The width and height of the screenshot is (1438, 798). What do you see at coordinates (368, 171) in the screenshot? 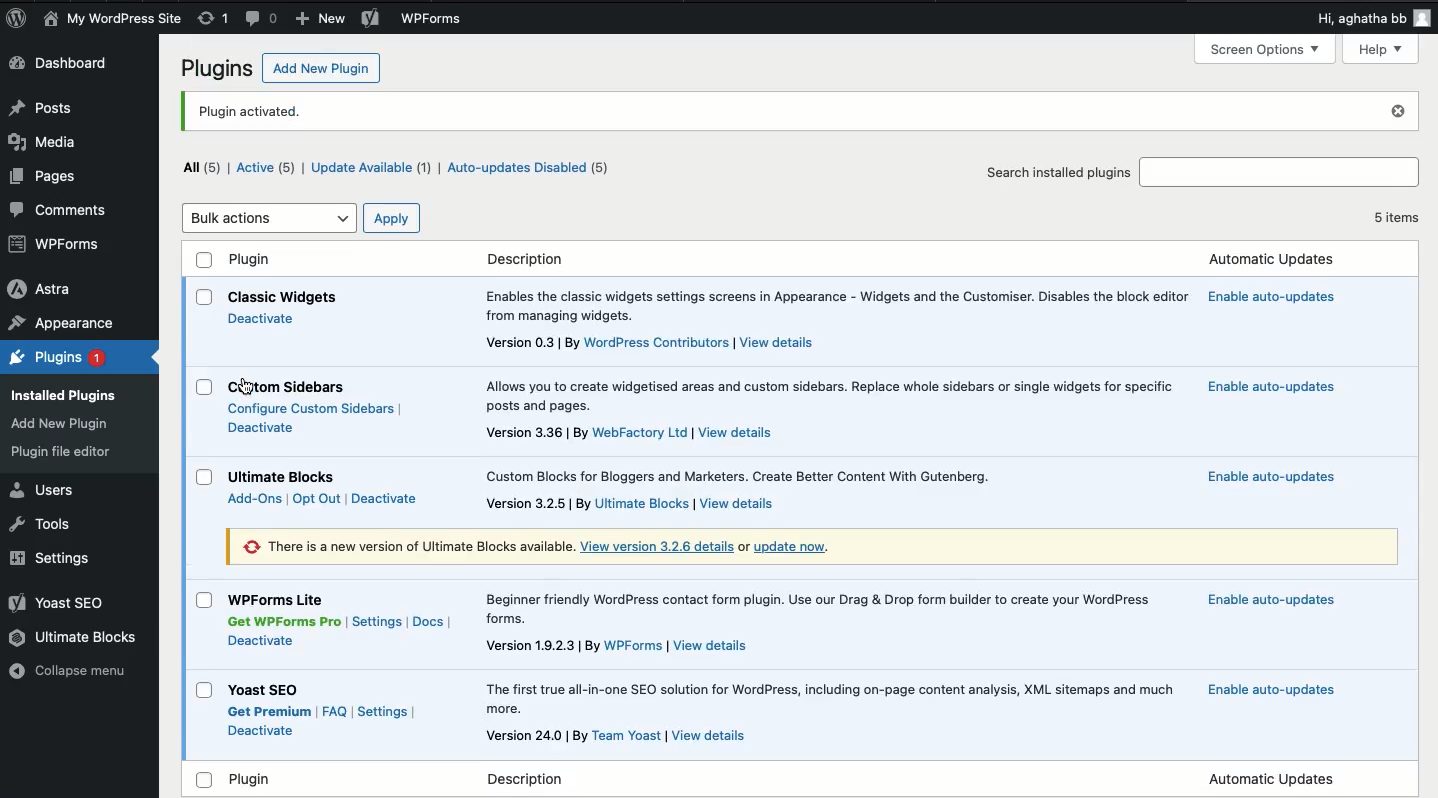
I see `update available` at bounding box center [368, 171].